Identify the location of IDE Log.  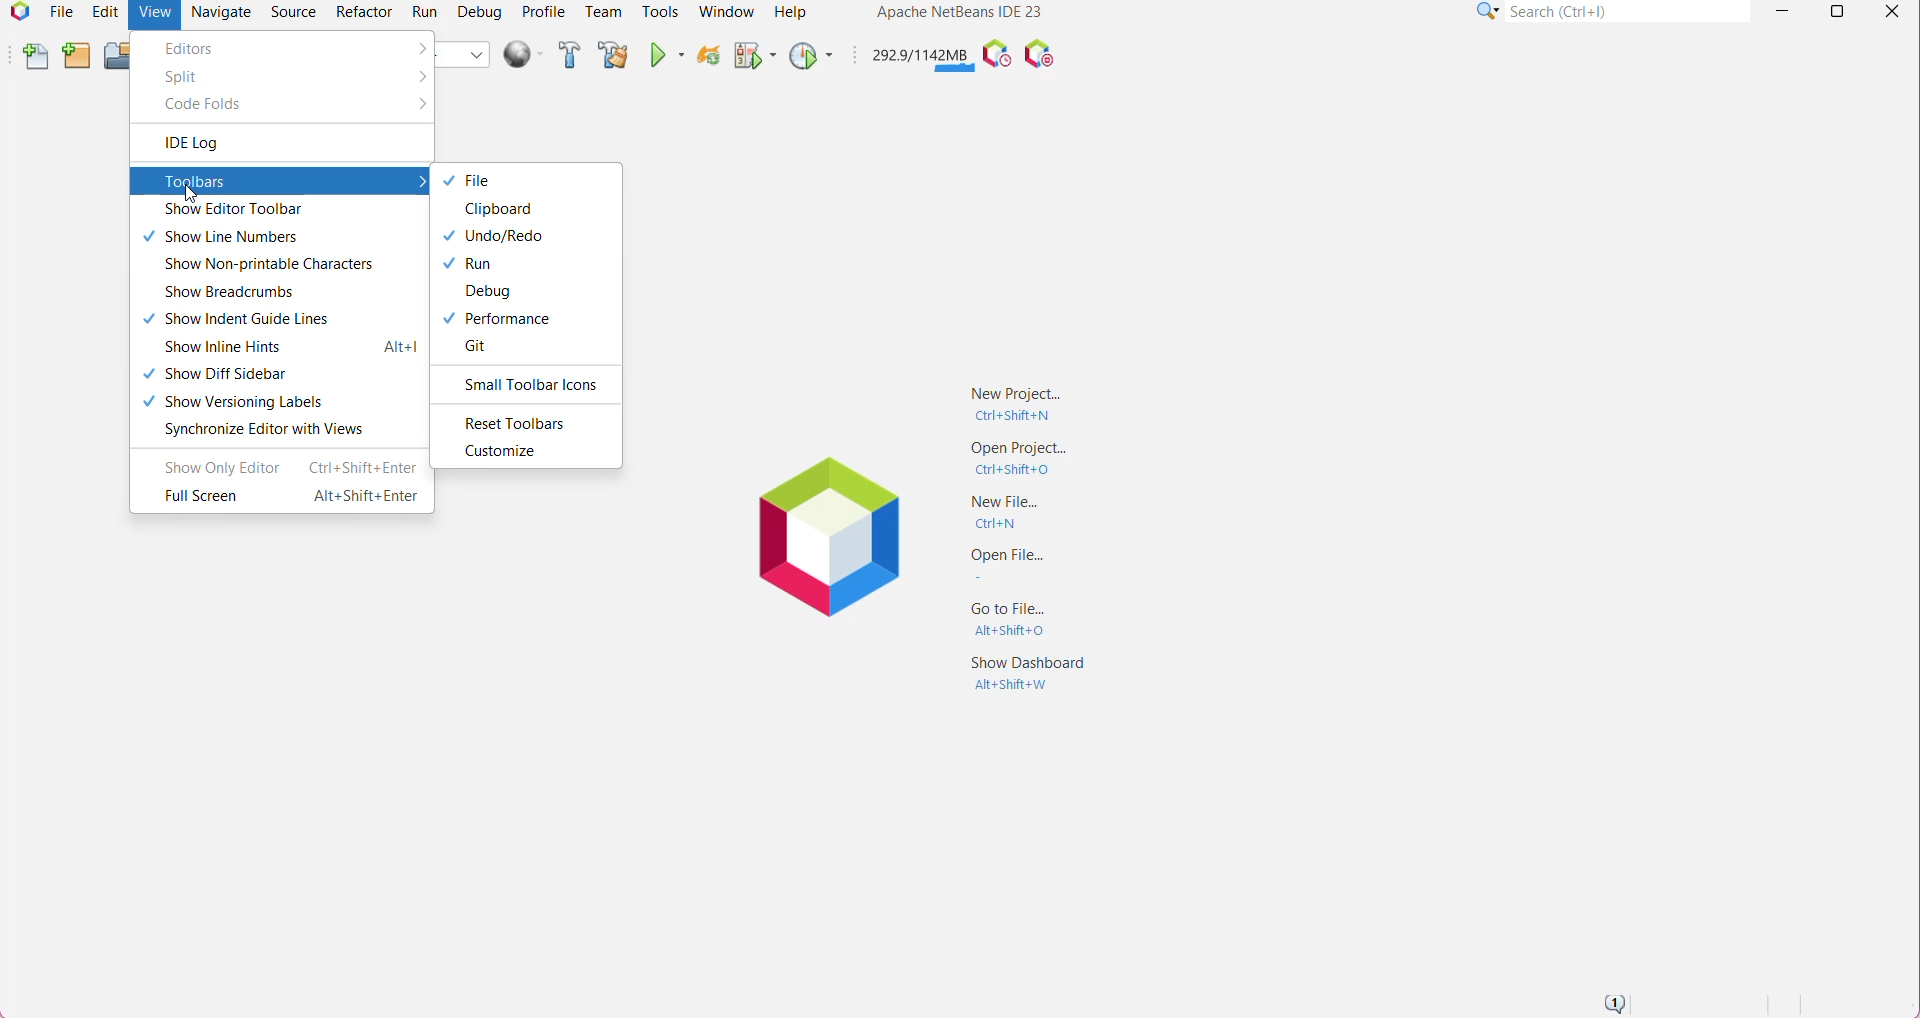
(218, 143).